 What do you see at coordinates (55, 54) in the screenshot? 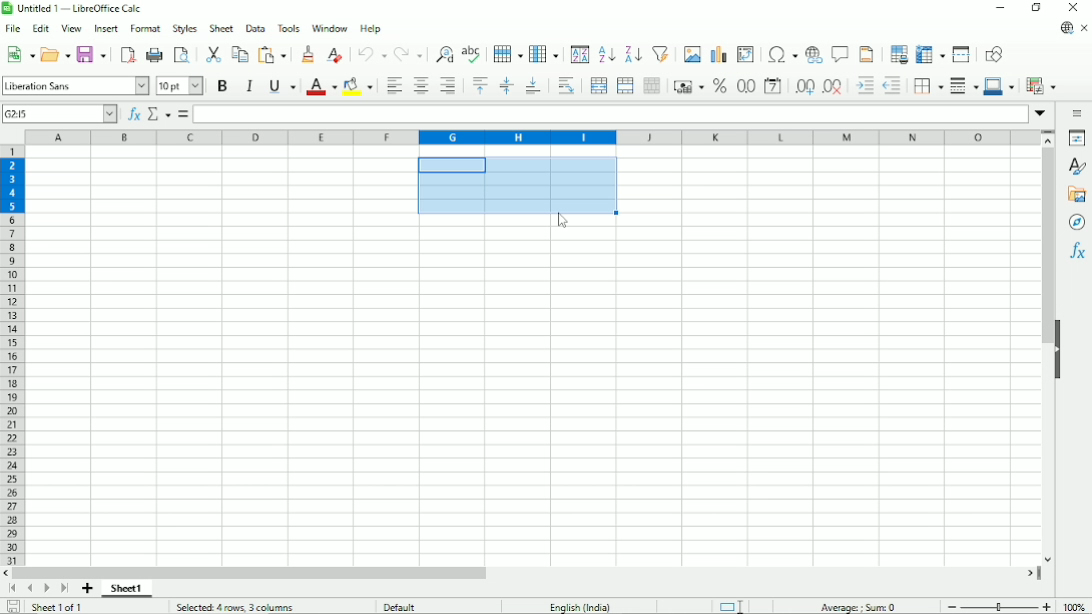
I see `Open` at bounding box center [55, 54].